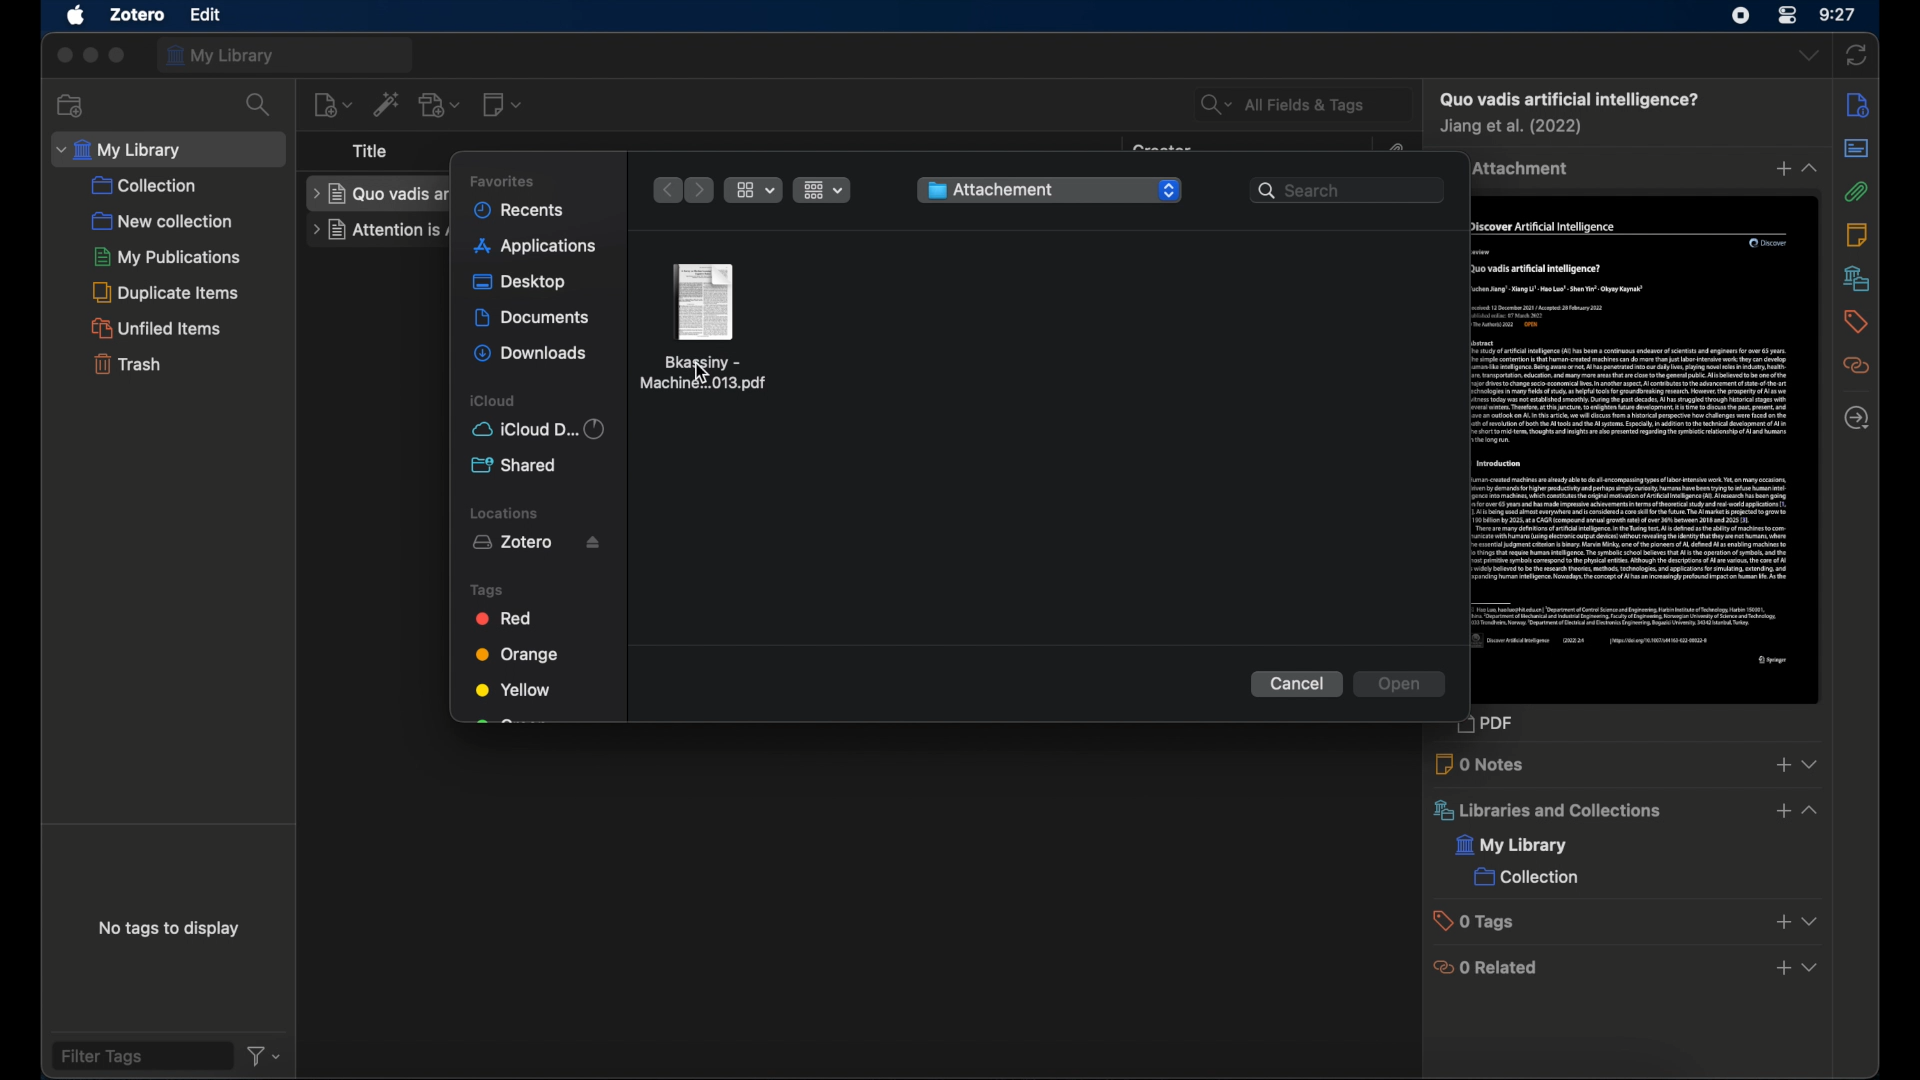  What do you see at coordinates (165, 256) in the screenshot?
I see `my publications` at bounding box center [165, 256].